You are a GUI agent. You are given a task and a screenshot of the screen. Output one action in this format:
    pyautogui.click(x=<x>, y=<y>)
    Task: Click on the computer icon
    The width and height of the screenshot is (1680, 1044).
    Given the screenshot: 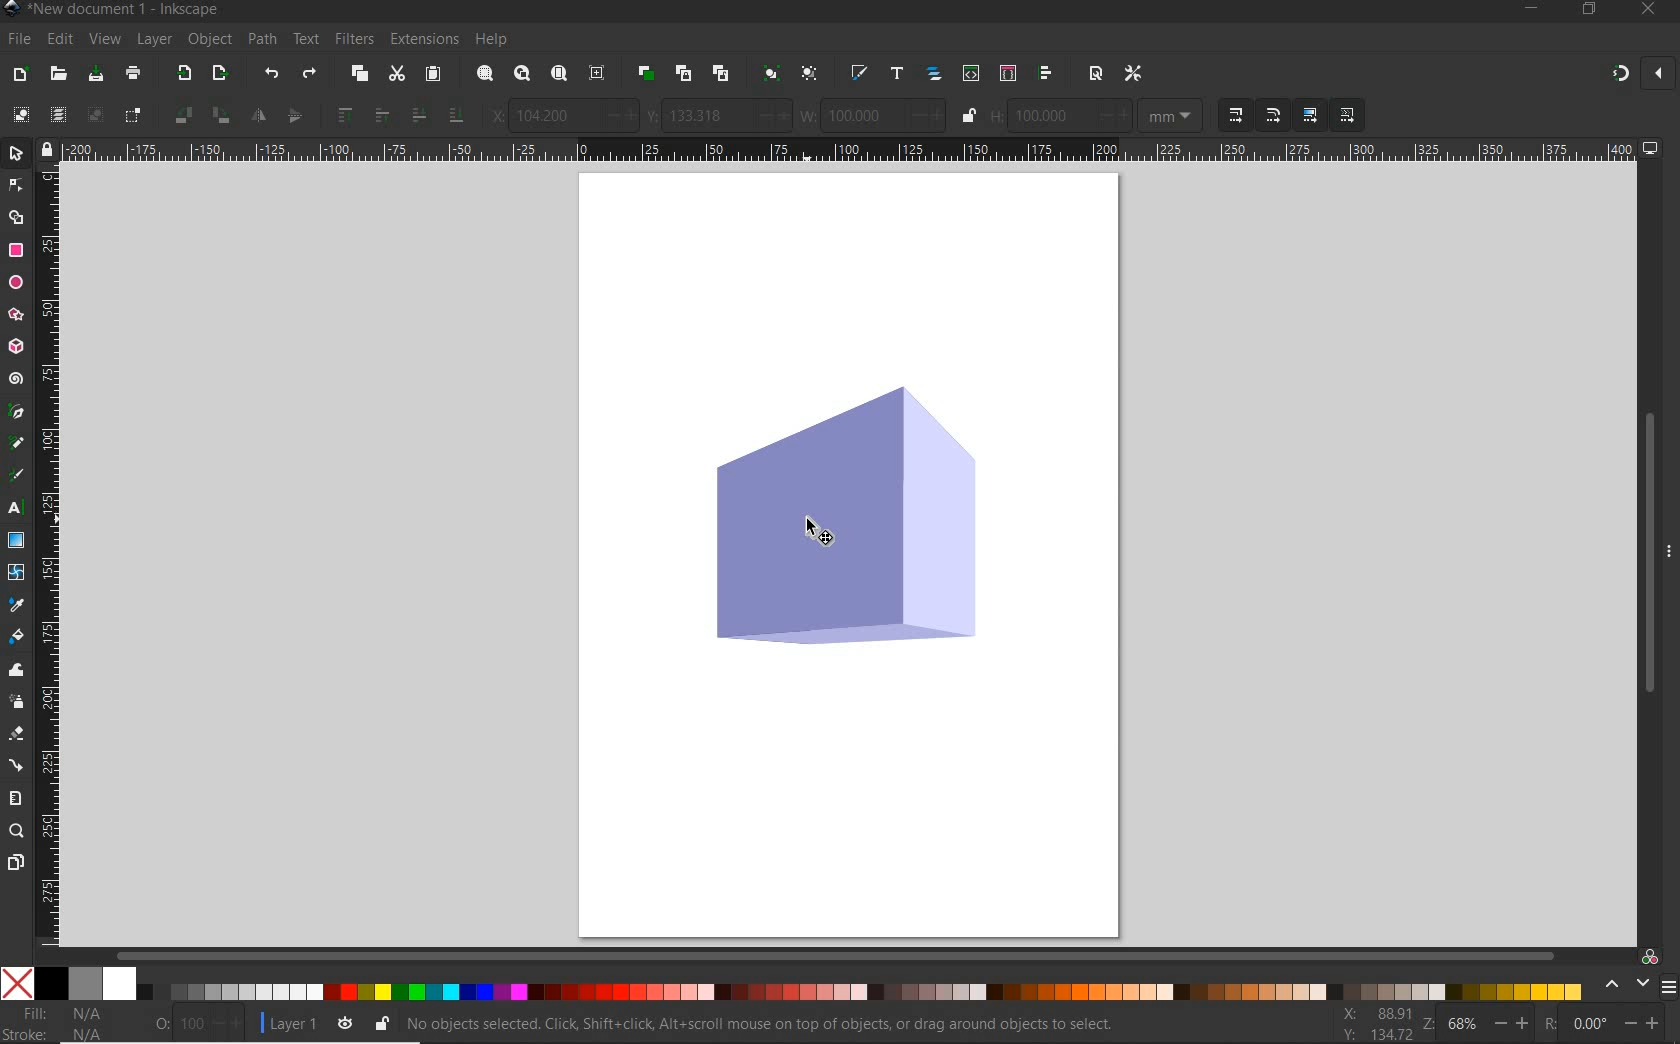 What is the action you would take?
    pyautogui.click(x=1655, y=147)
    